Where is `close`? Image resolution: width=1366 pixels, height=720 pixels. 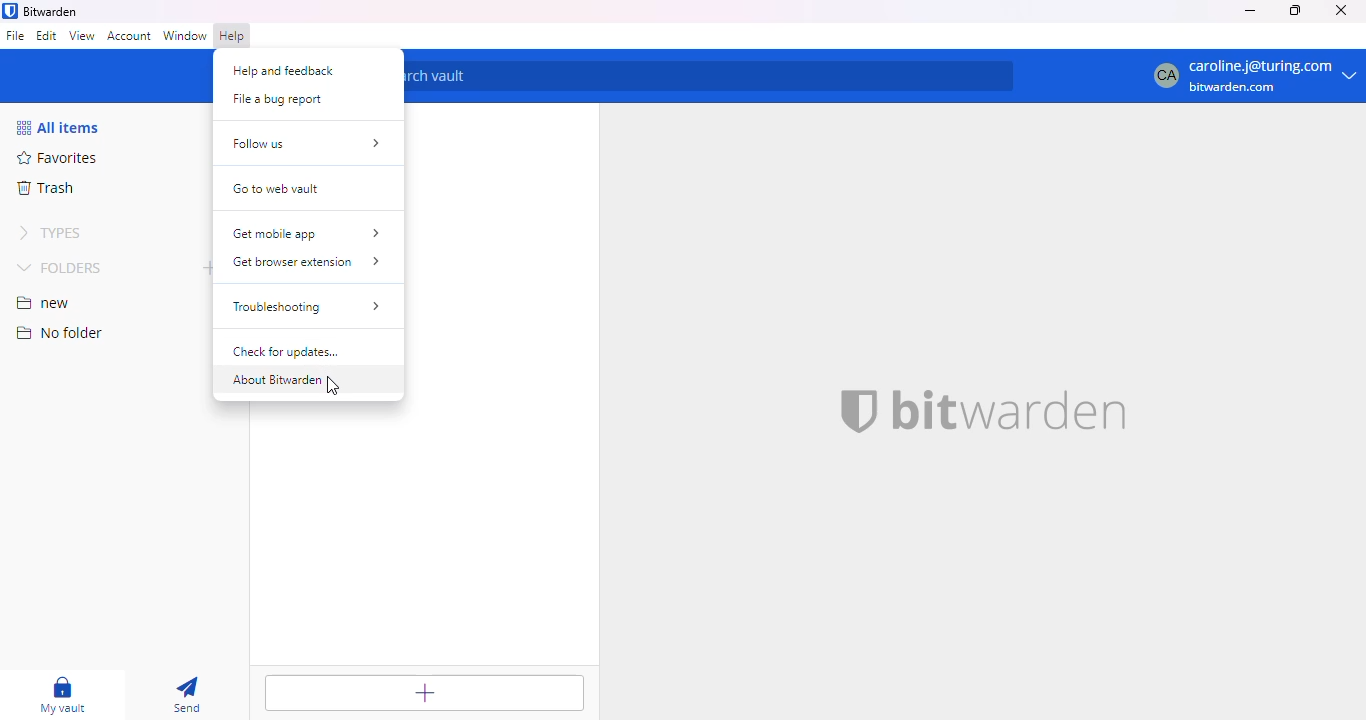 close is located at coordinates (1341, 10).